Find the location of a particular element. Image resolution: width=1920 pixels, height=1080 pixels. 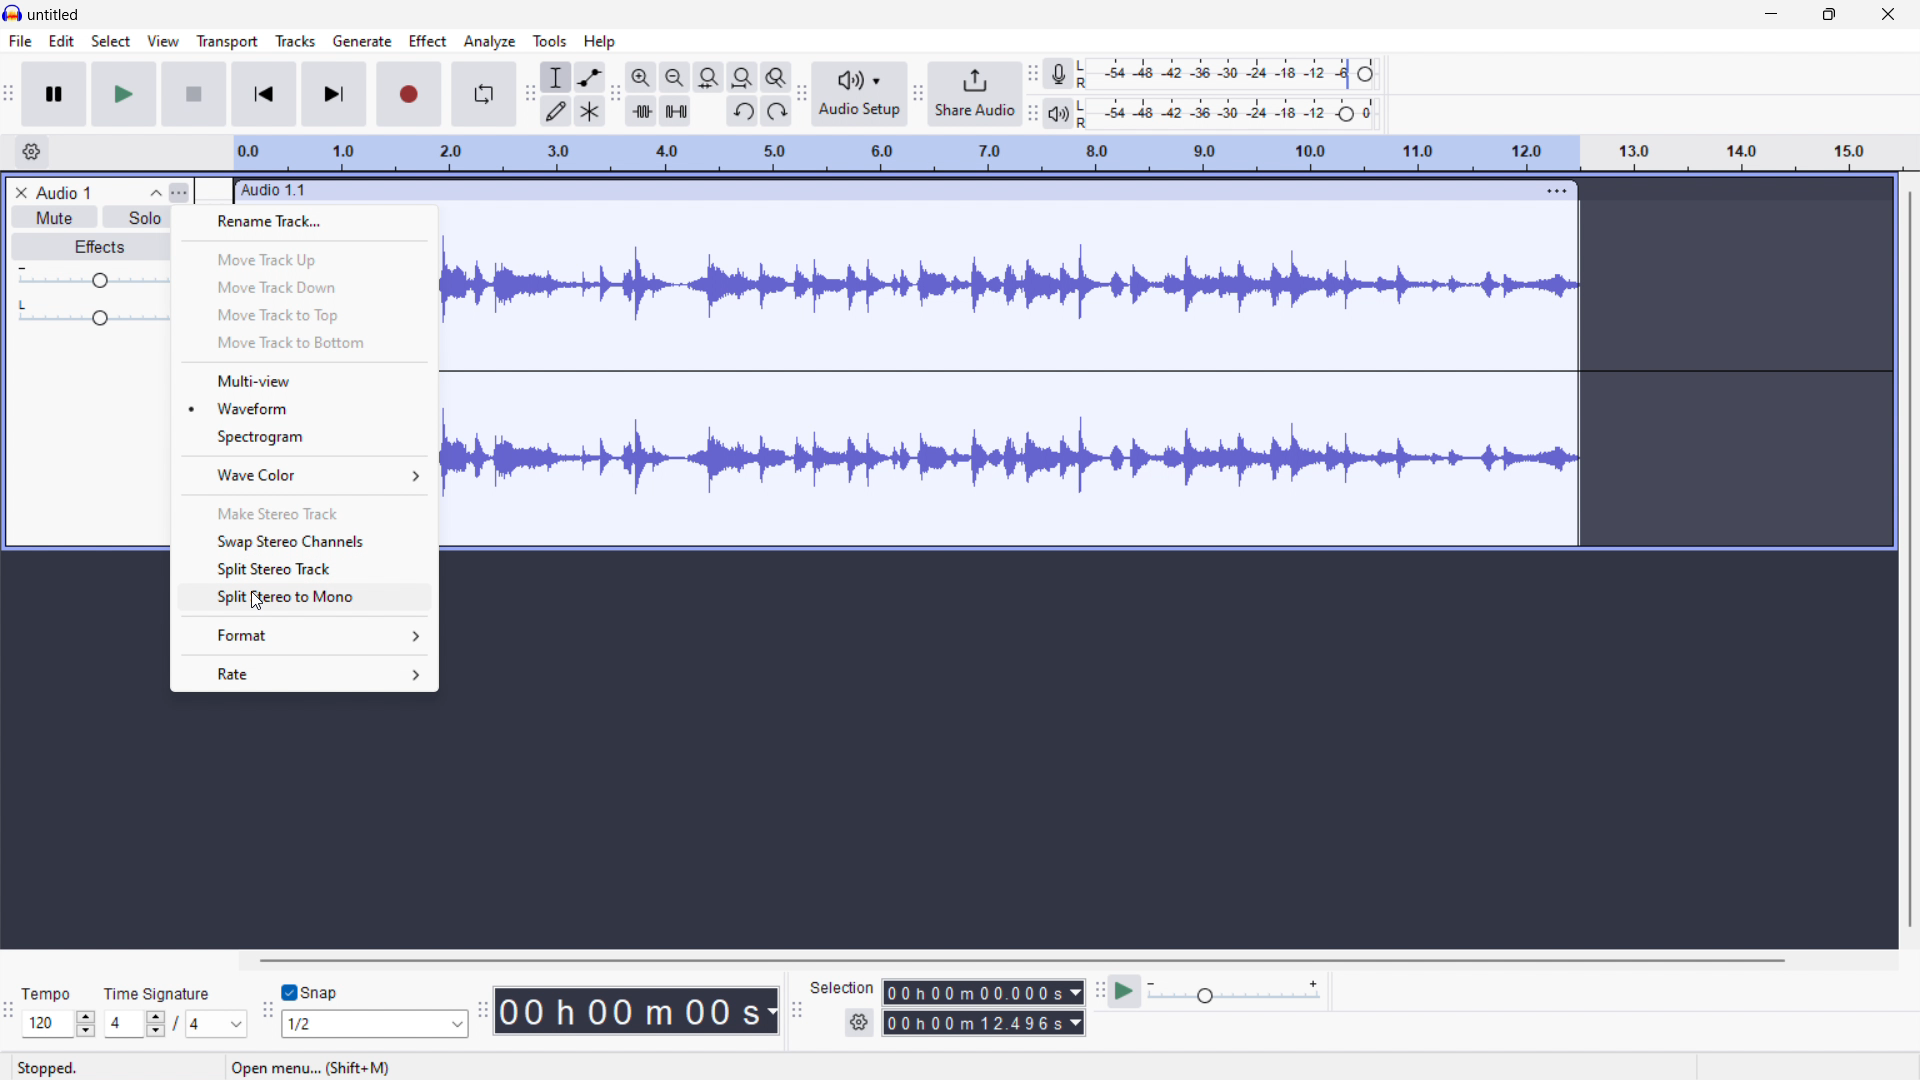

move track to bottom is located at coordinates (303, 343).